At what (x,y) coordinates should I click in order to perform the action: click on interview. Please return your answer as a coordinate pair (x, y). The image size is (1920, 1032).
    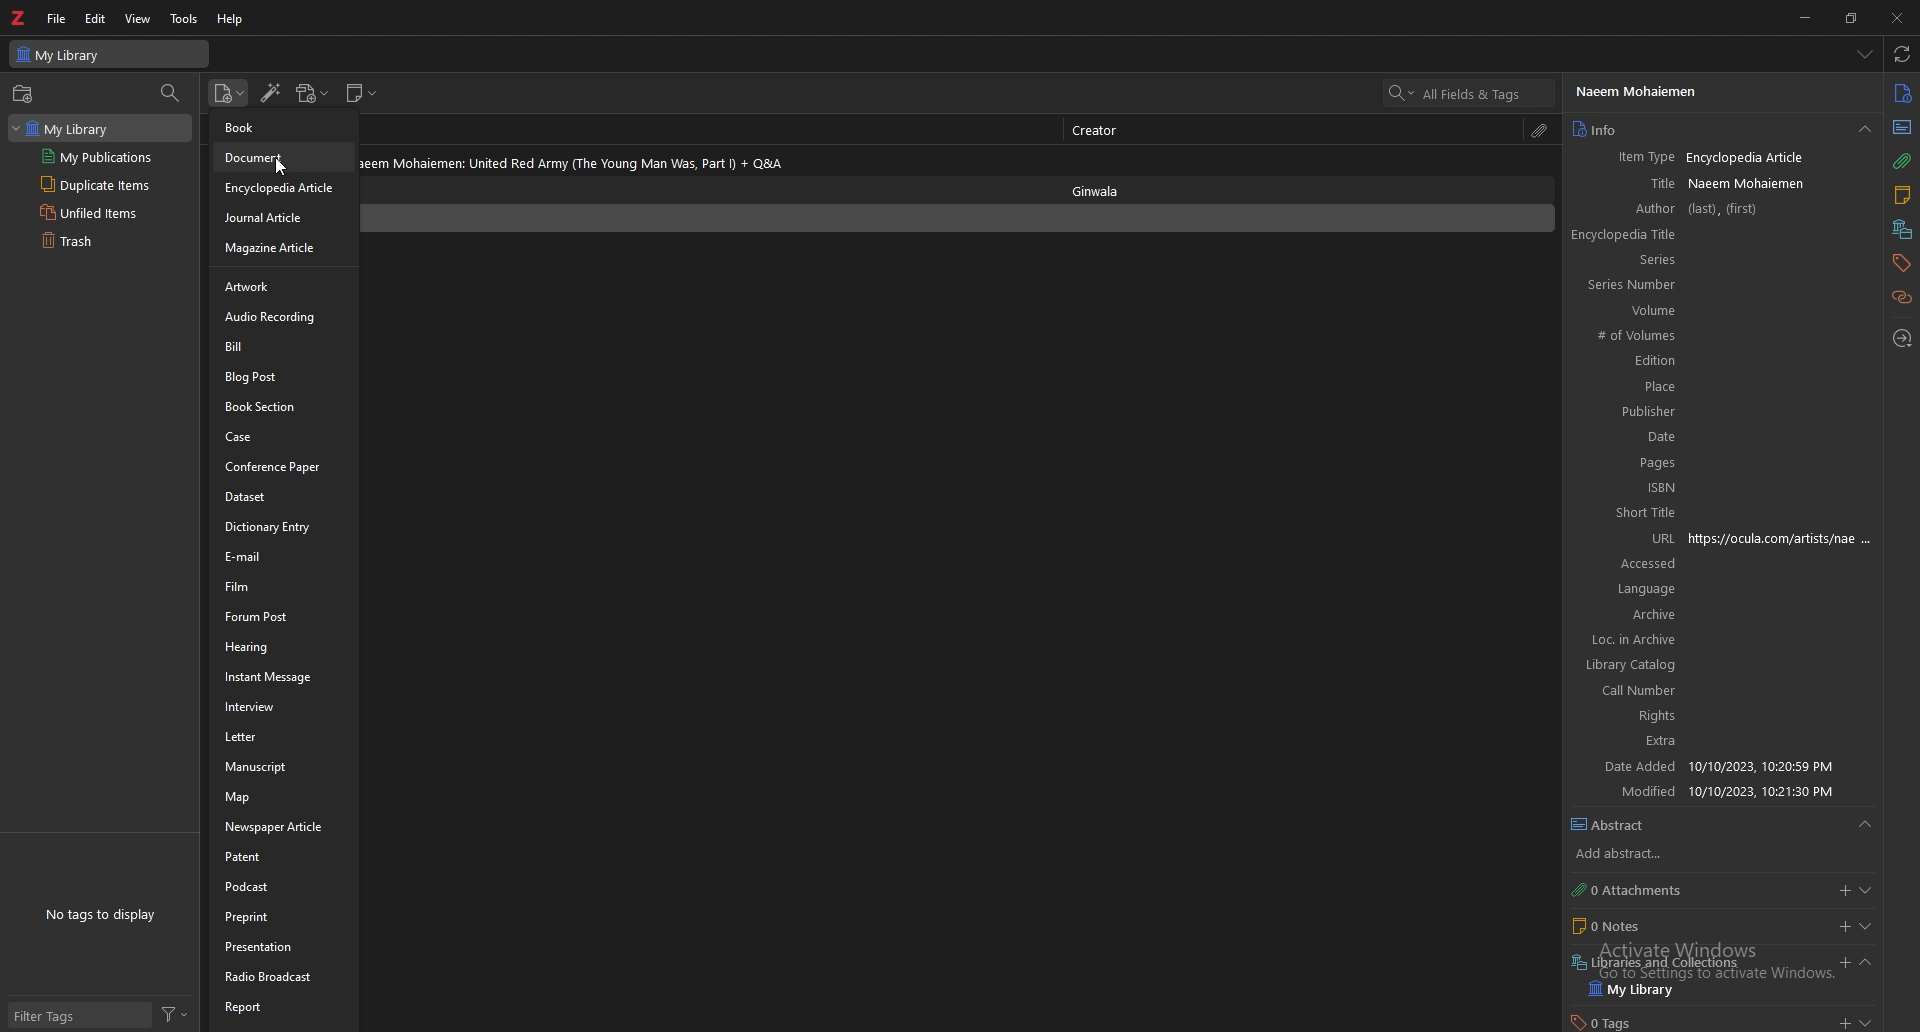
    Looking at the image, I should click on (280, 705).